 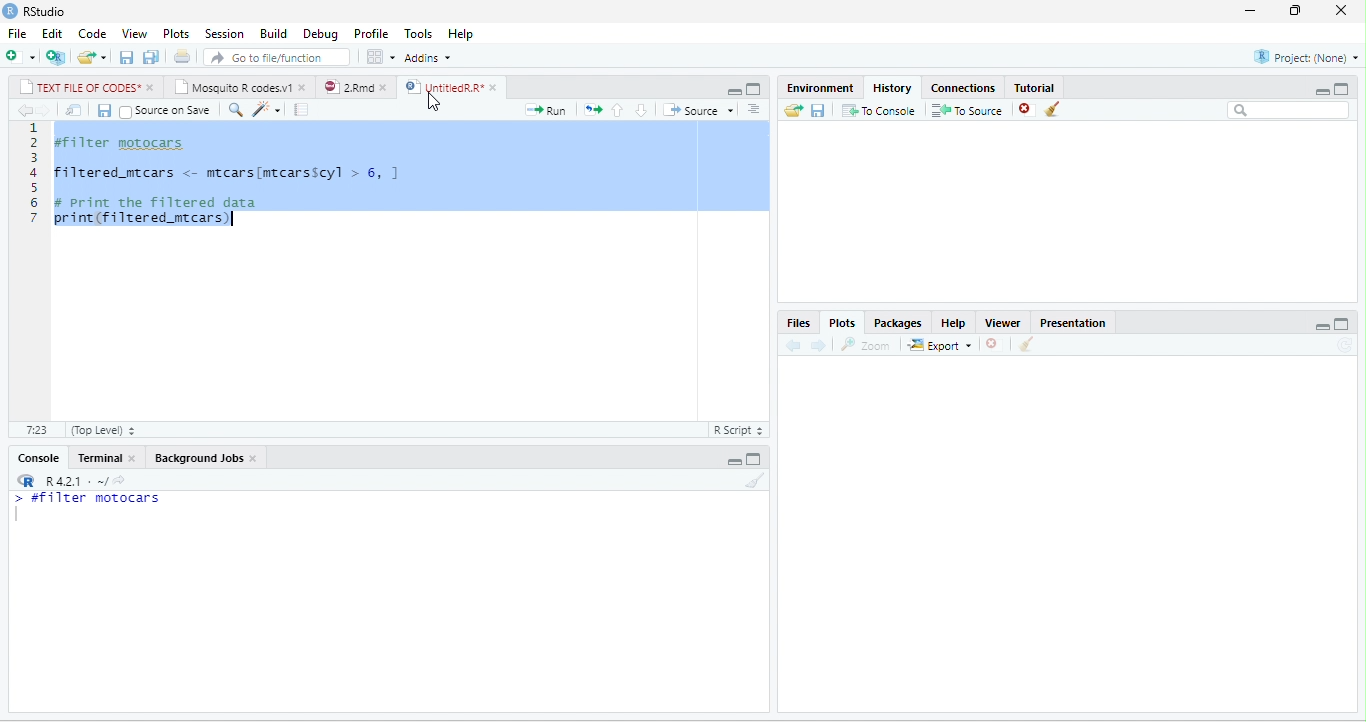 What do you see at coordinates (10, 11) in the screenshot?
I see `logo` at bounding box center [10, 11].